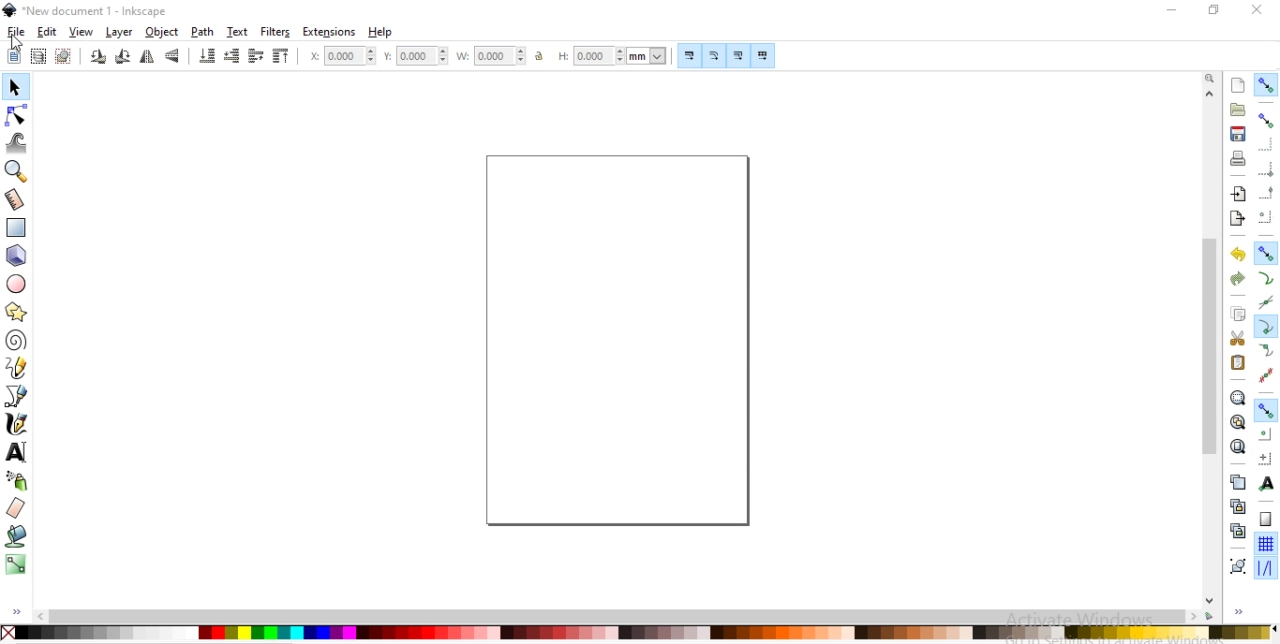  Describe the element at coordinates (1238, 337) in the screenshot. I see `cut` at that location.